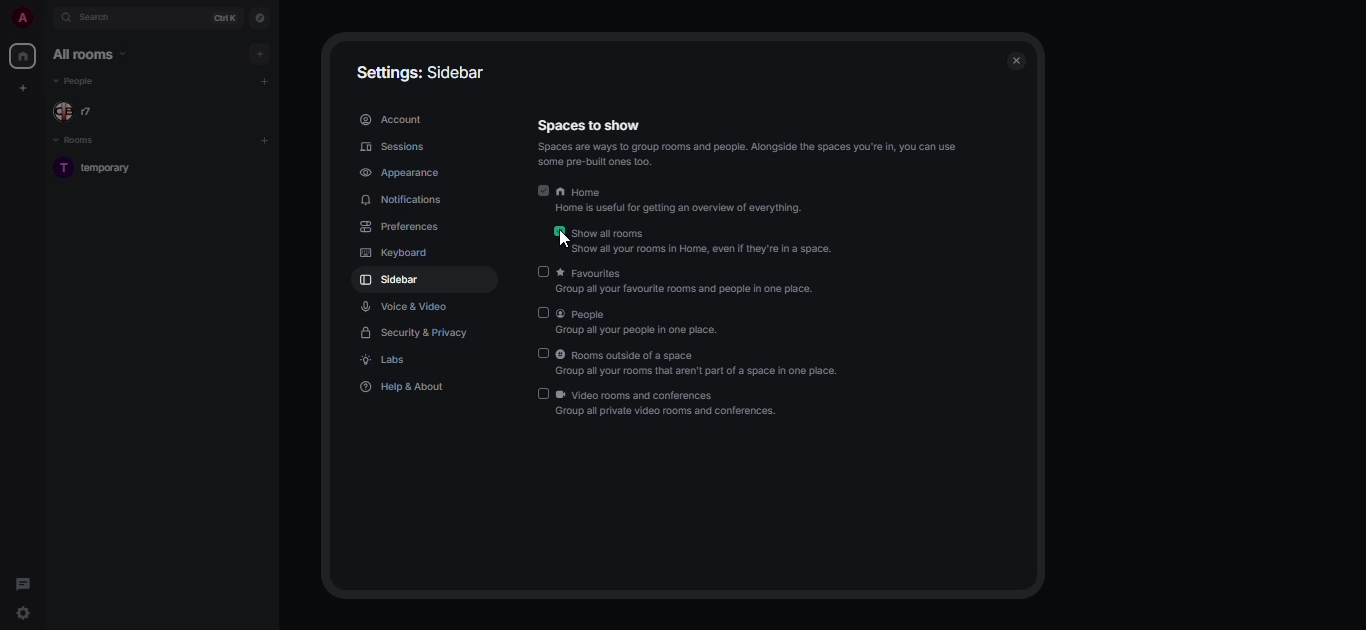 Image resolution: width=1366 pixels, height=630 pixels. I want to click on navigator, so click(261, 18).